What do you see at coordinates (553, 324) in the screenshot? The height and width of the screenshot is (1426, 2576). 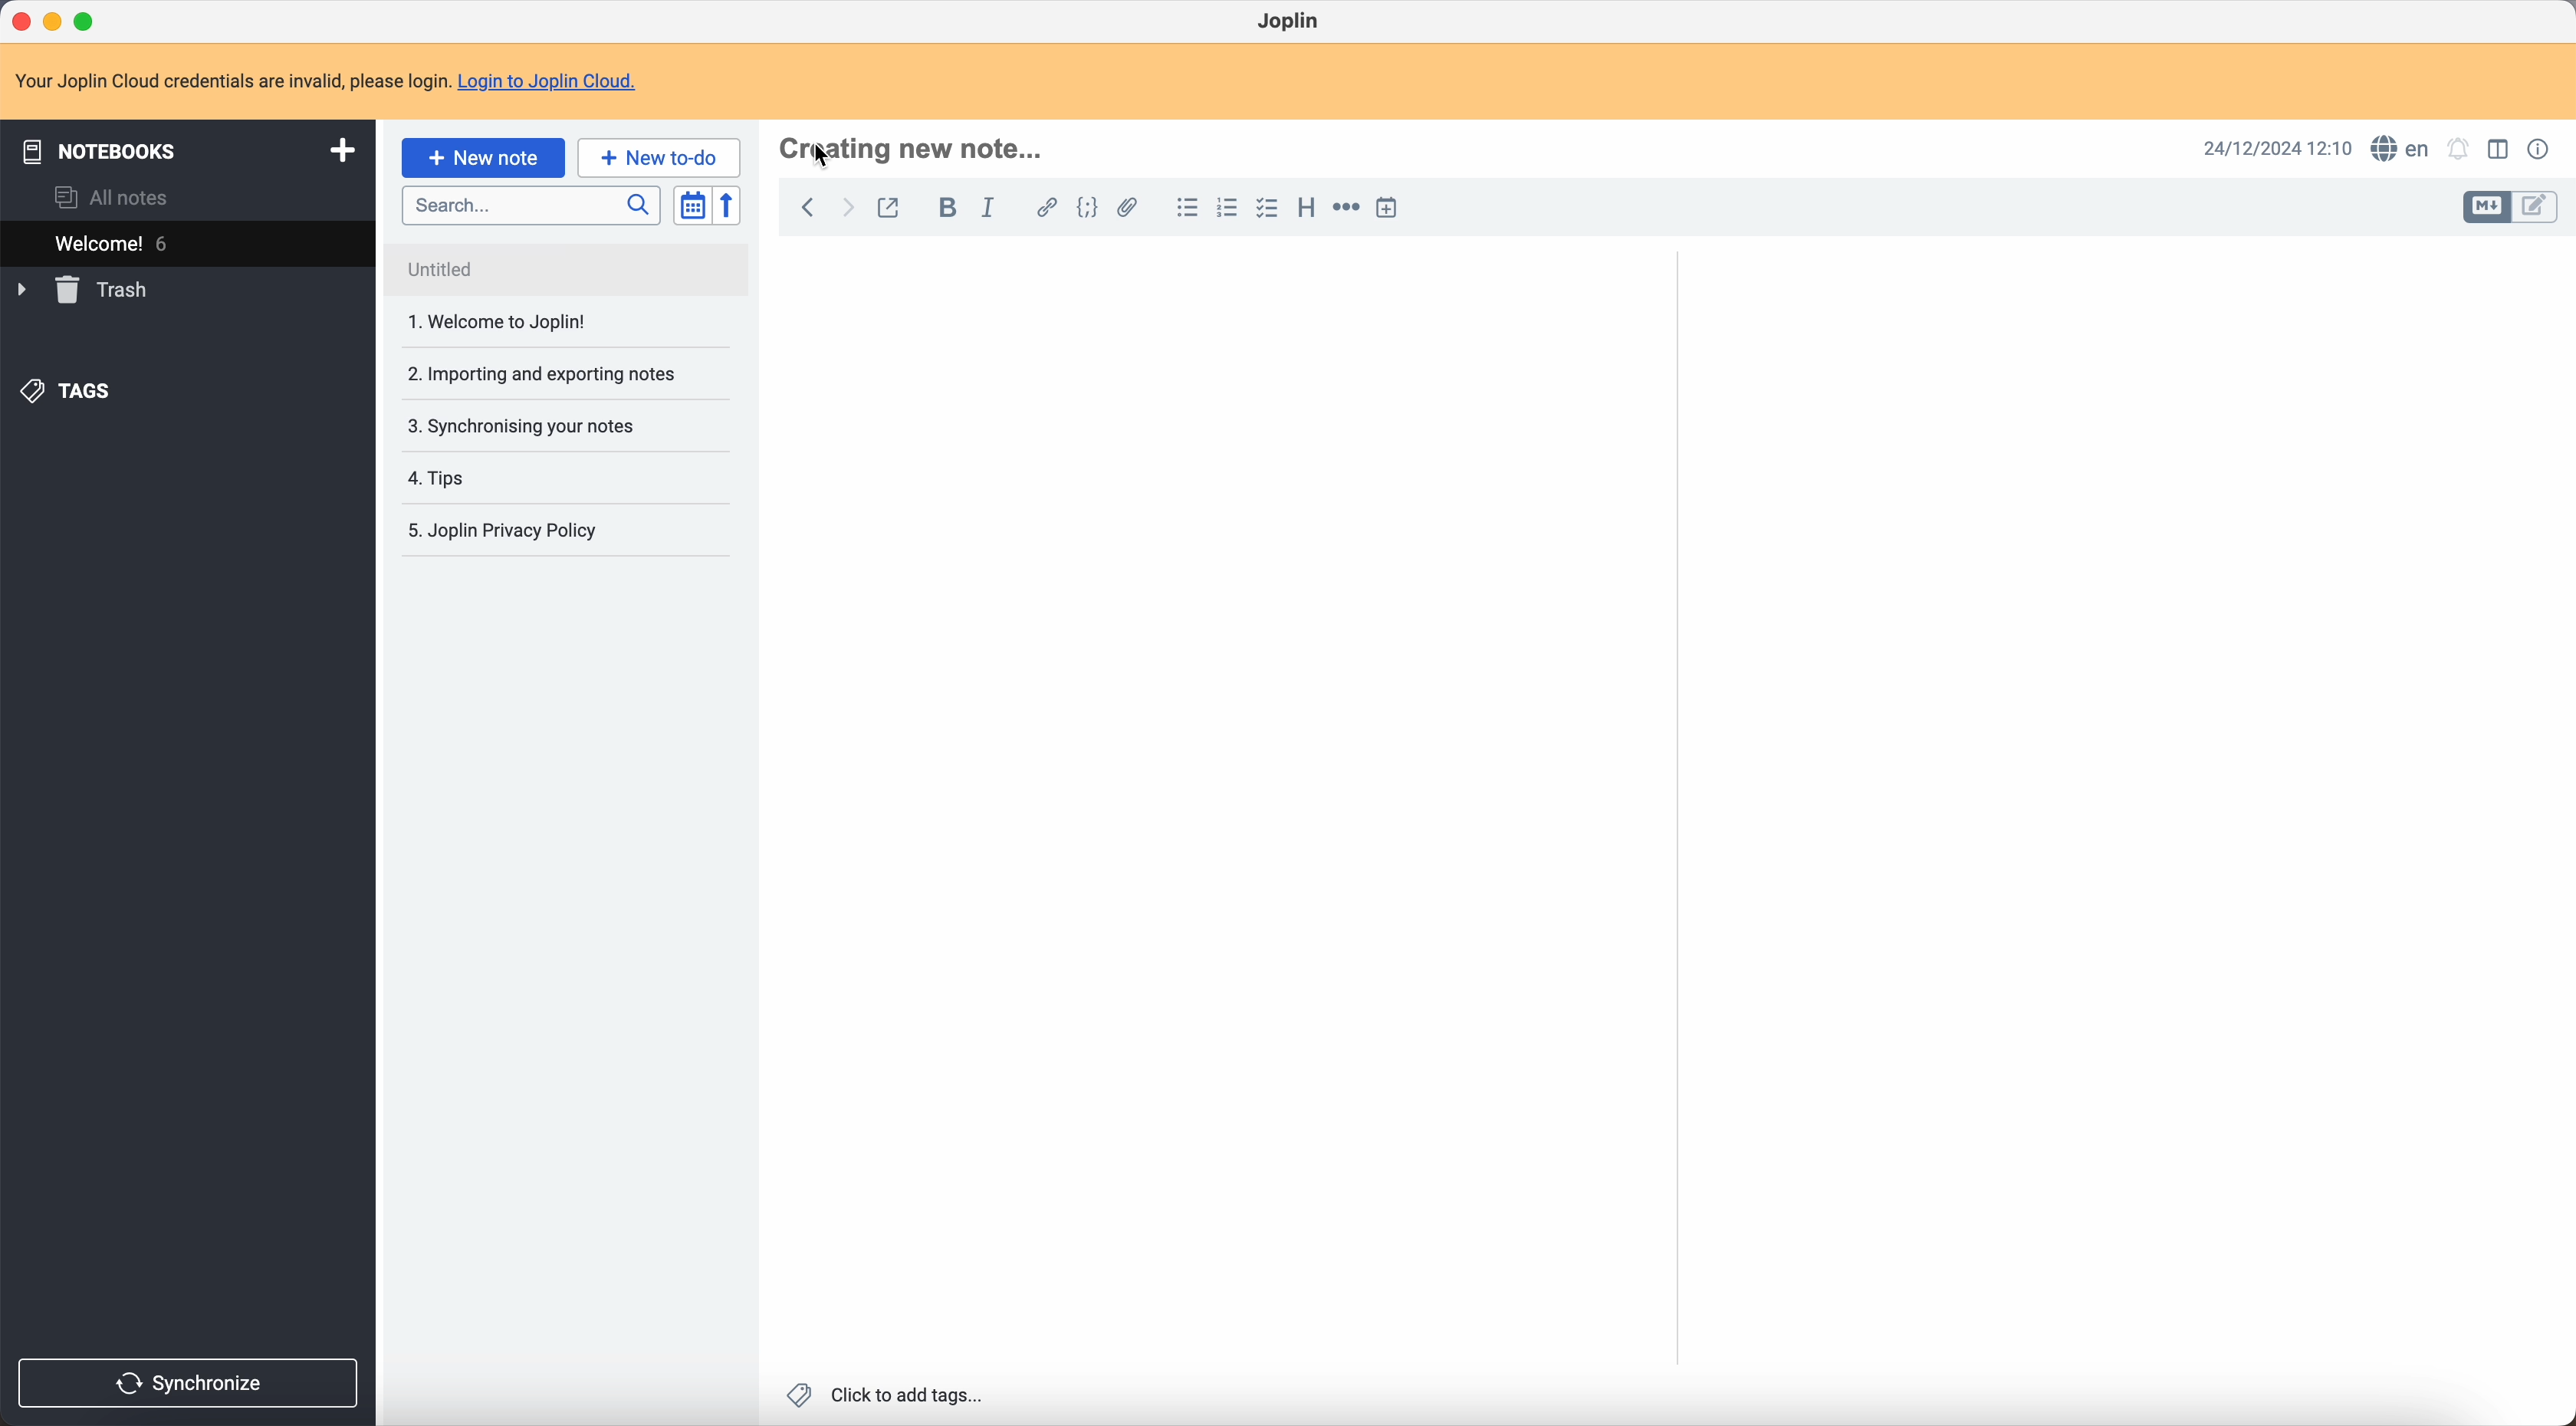 I see `1. Welcome to Joplin!` at bounding box center [553, 324].